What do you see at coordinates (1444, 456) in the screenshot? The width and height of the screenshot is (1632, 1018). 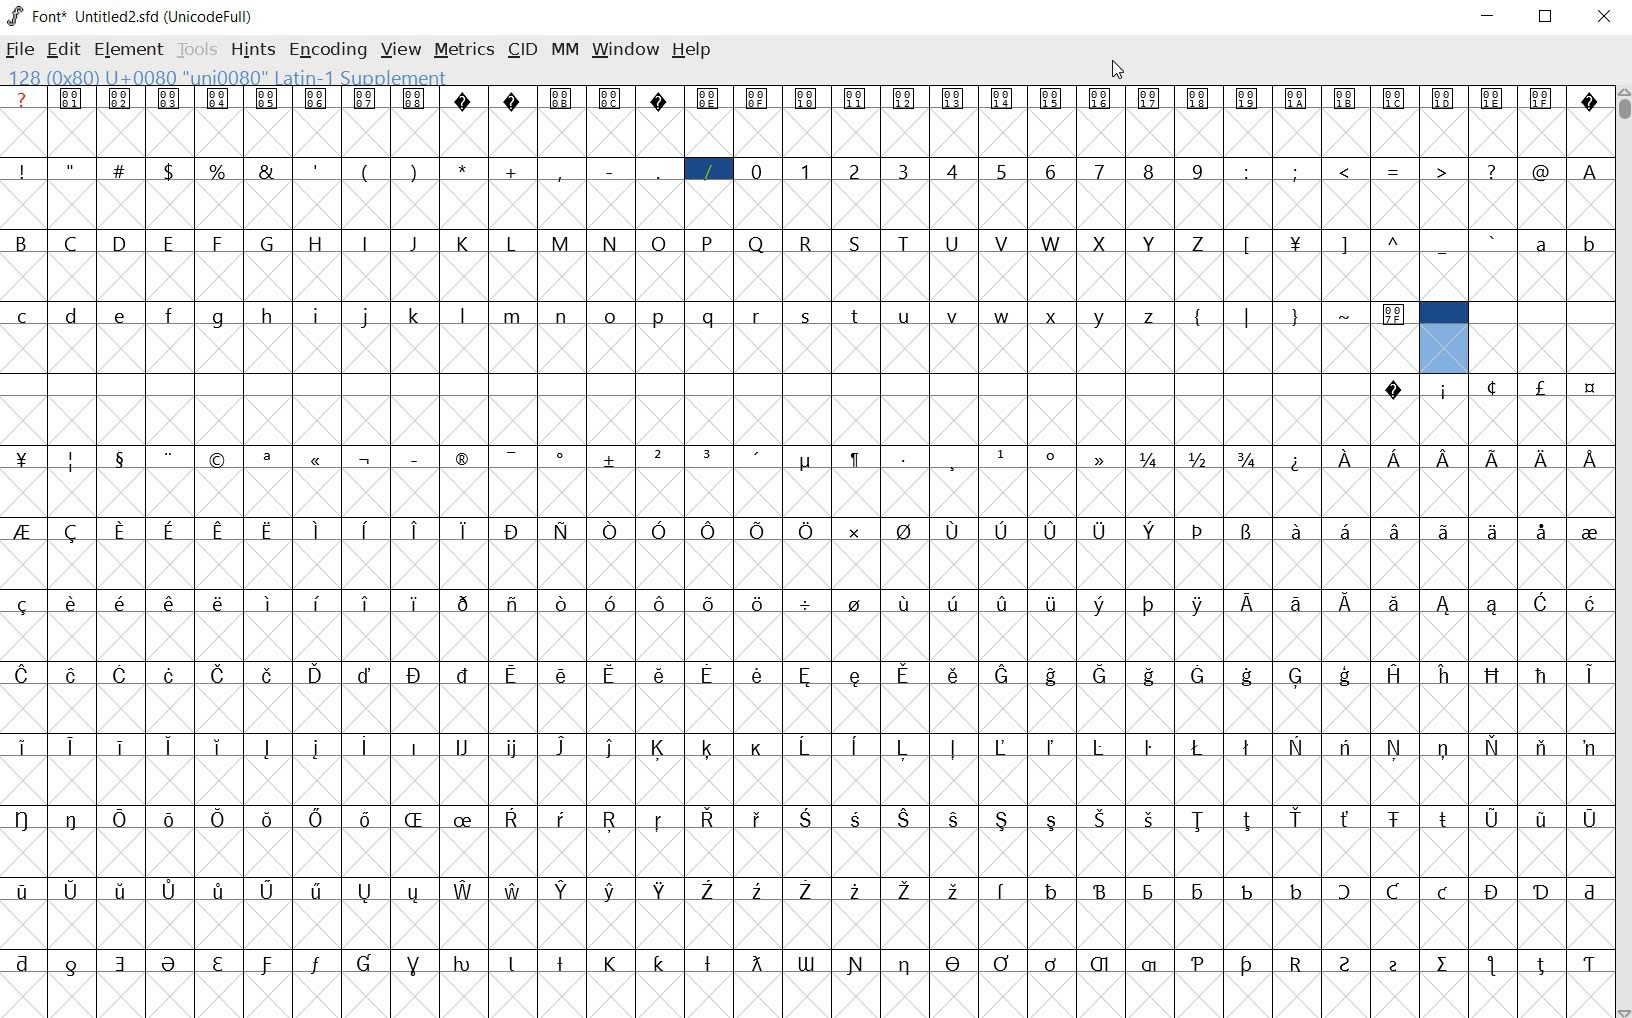 I see `Symbol` at bounding box center [1444, 456].